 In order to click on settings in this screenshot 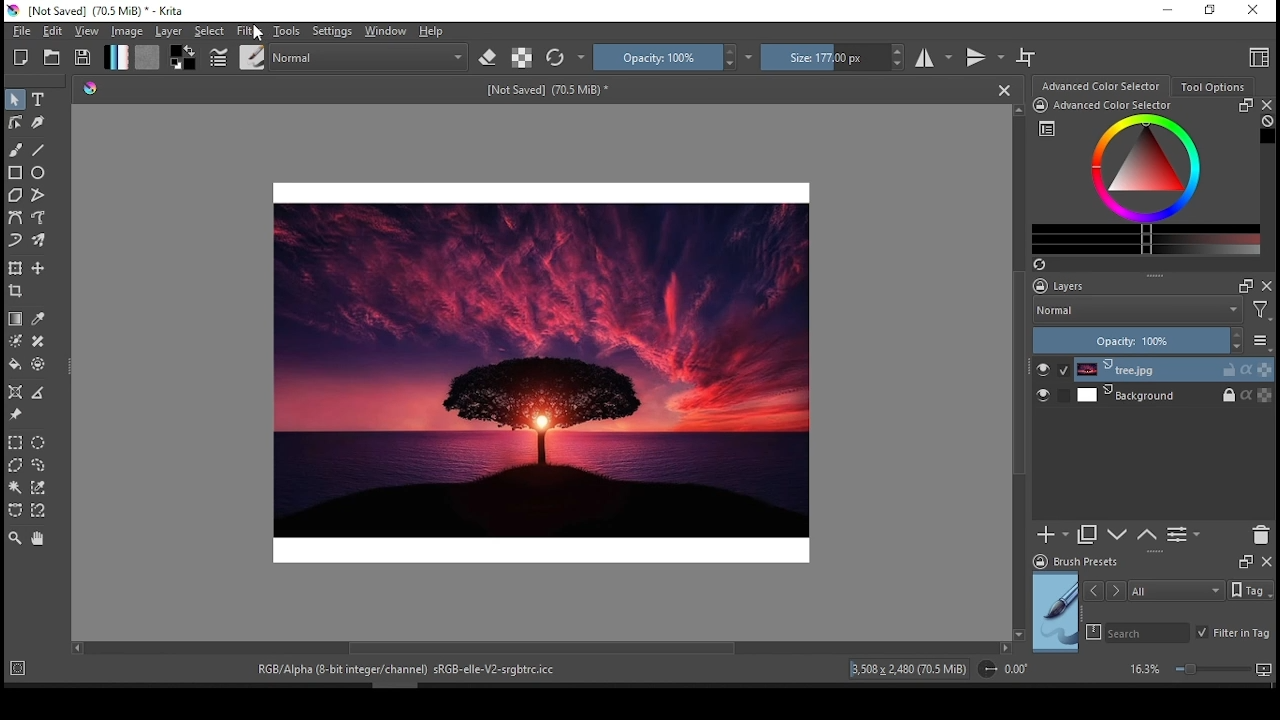, I will do `click(332, 32)`.